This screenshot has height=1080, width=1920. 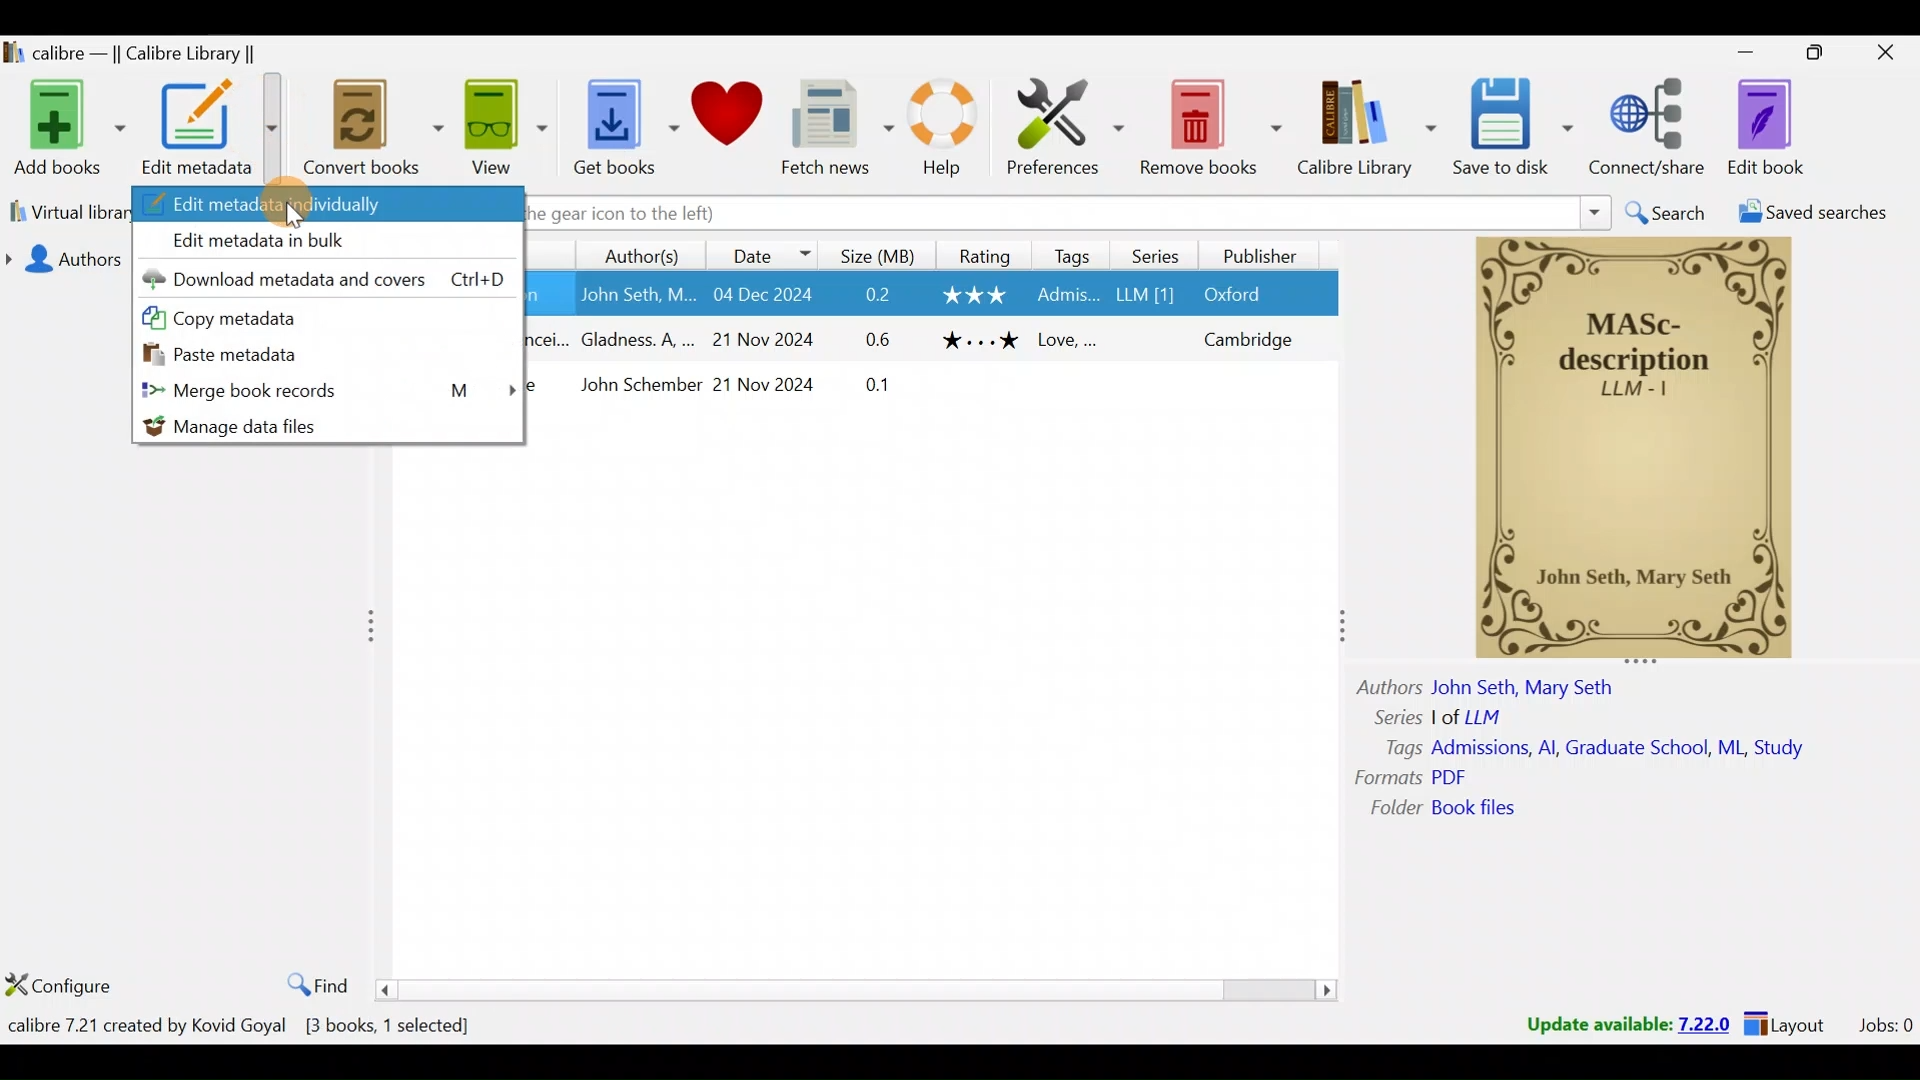 I want to click on Layouts, so click(x=1793, y=1028).